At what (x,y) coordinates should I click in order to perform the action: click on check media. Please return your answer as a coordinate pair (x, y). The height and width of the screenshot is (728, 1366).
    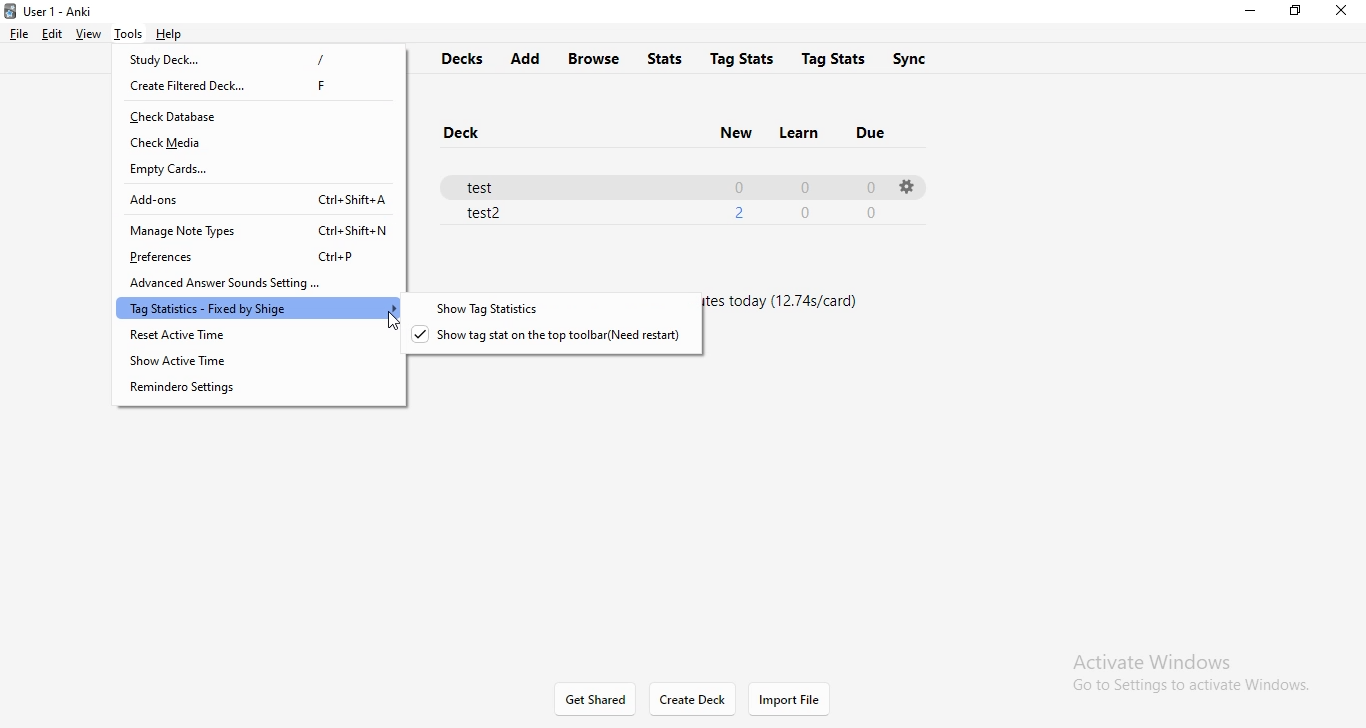
    Looking at the image, I should click on (253, 142).